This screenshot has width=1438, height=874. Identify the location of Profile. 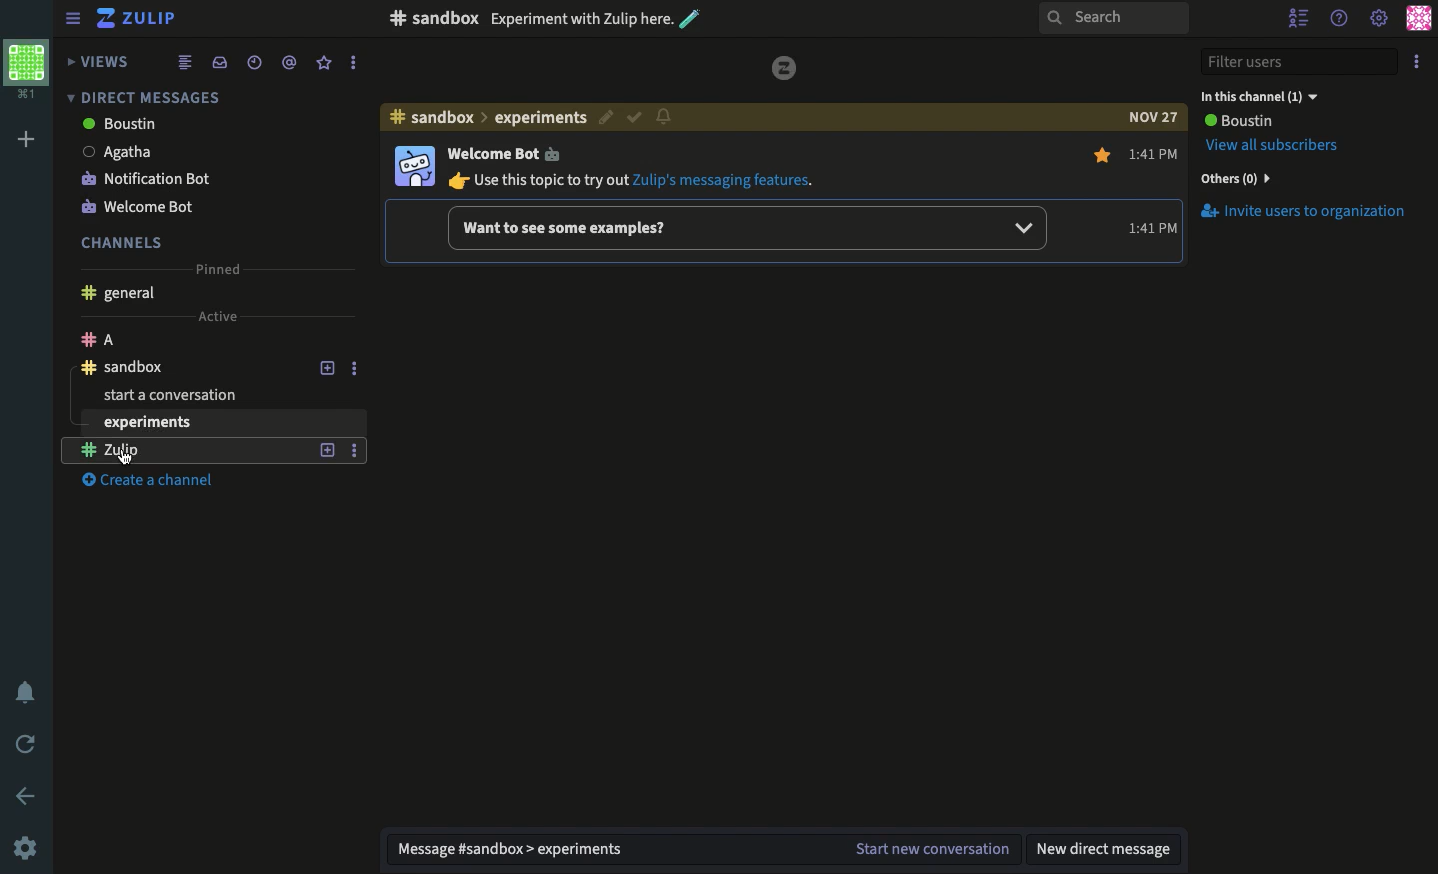
(25, 67).